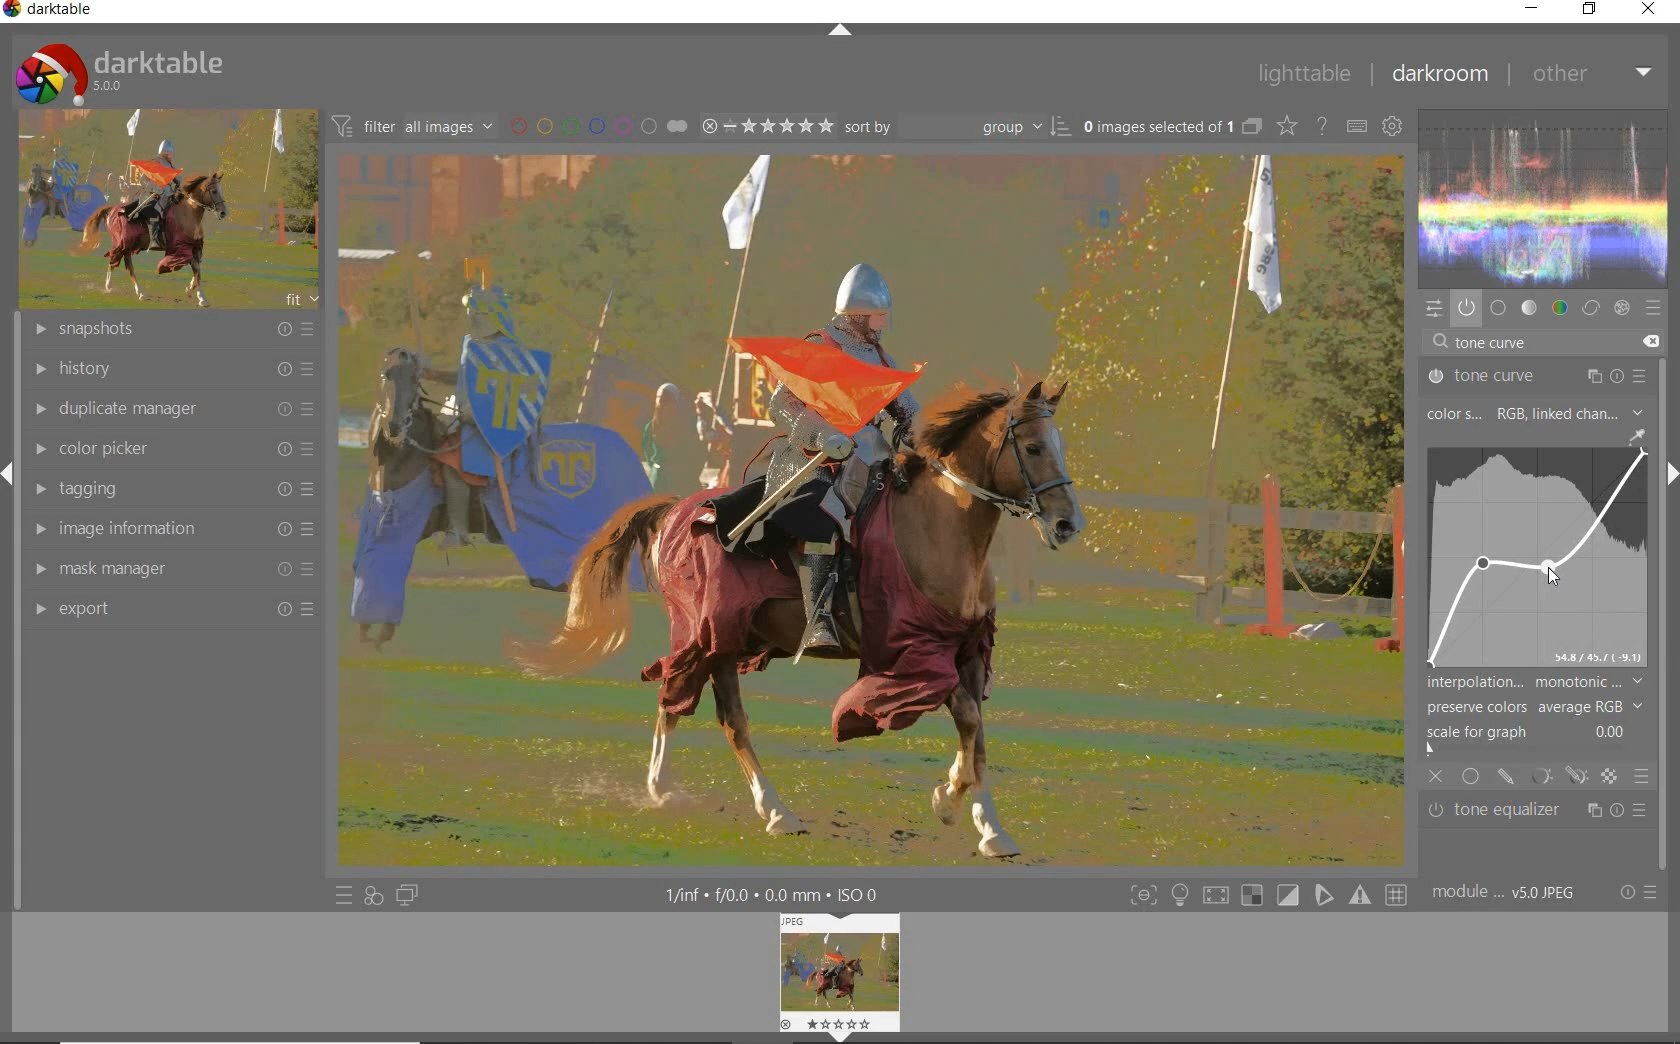 The image size is (1680, 1044). Describe the element at coordinates (54, 12) in the screenshot. I see `darktable` at that location.